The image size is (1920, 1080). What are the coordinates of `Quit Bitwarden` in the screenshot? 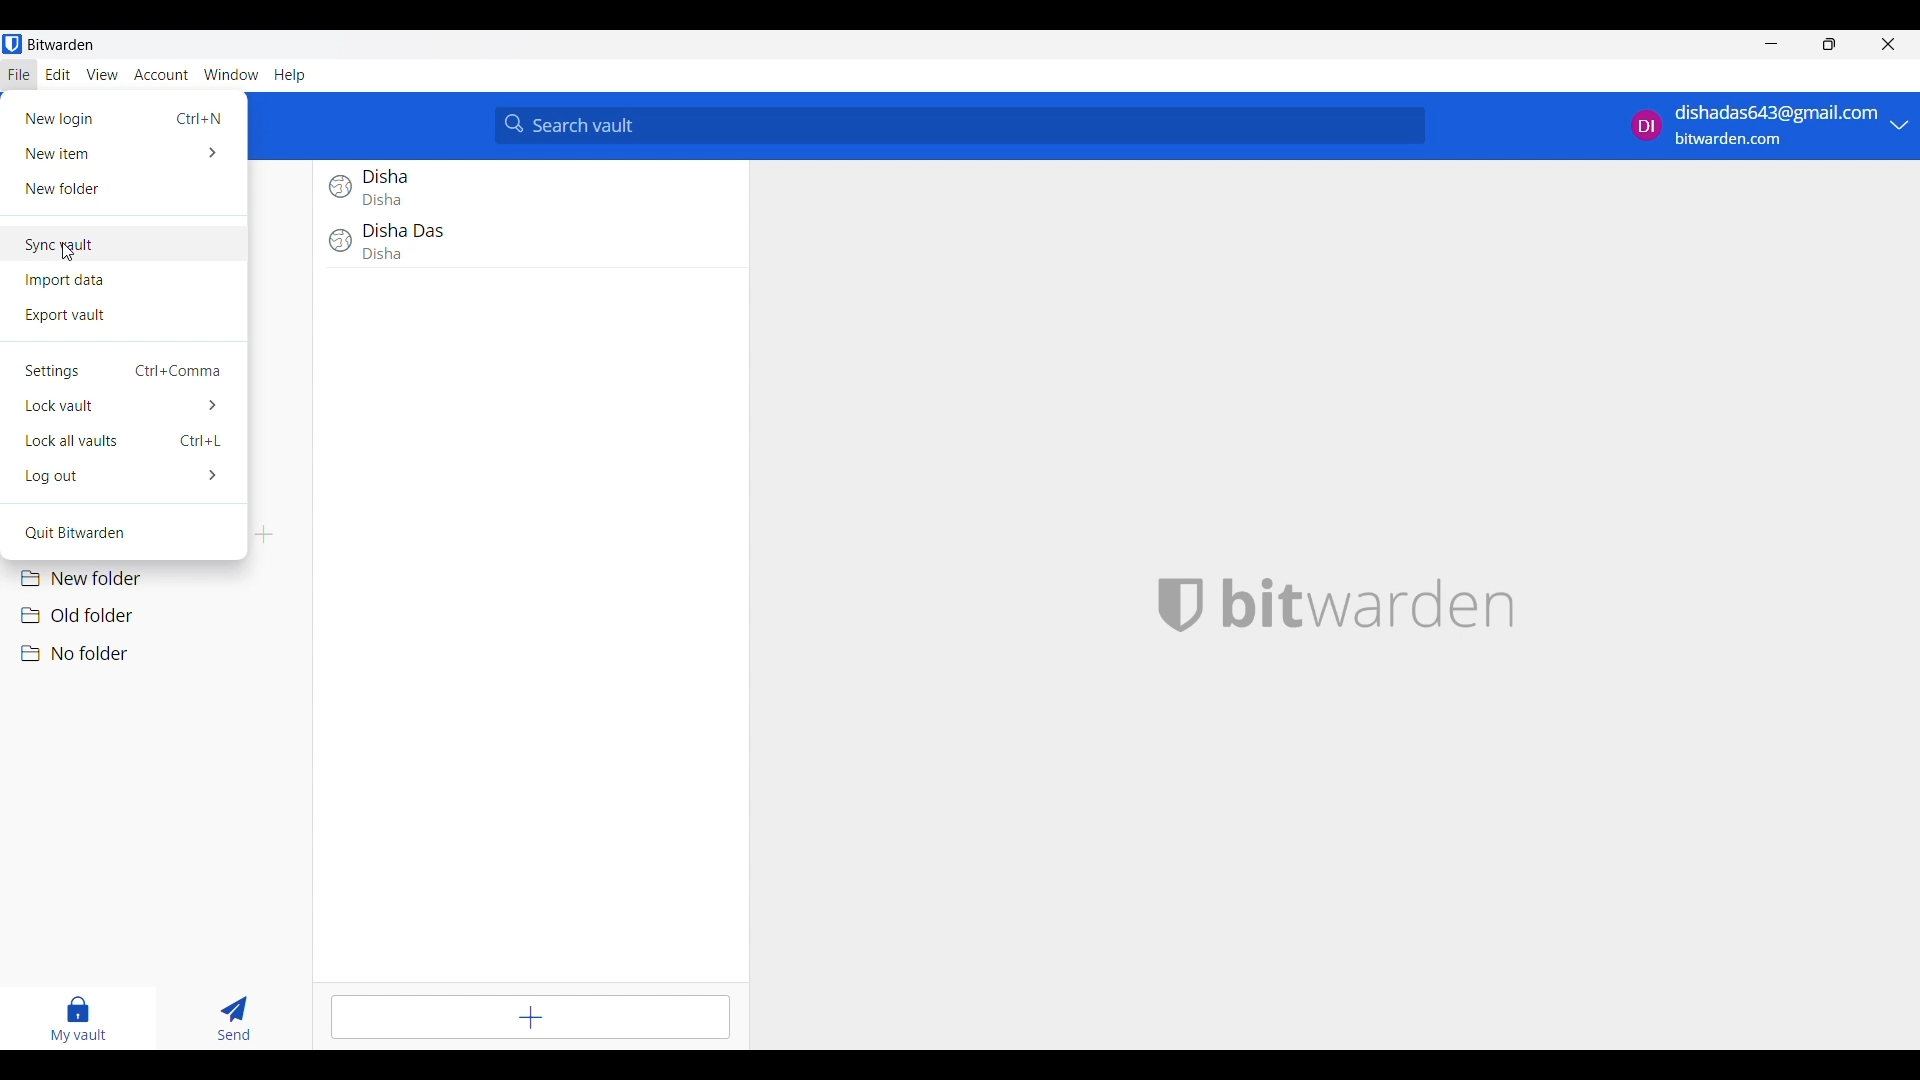 It's located at (123, 534).